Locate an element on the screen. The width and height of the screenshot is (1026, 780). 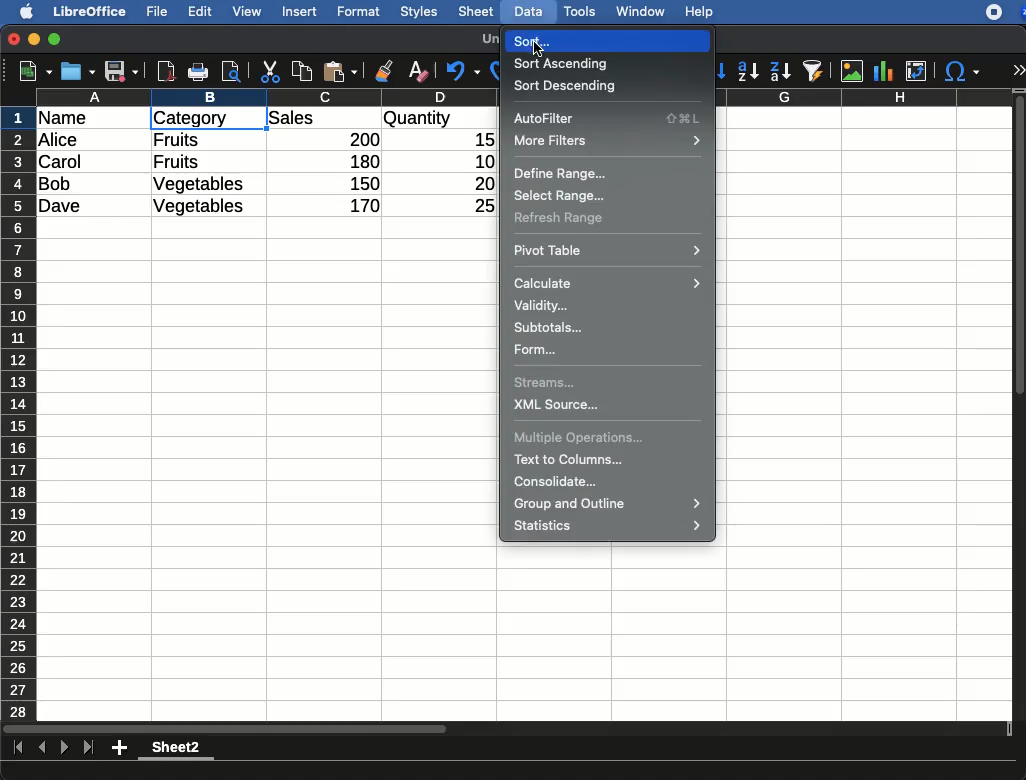
edit is located at coordinates (200, 11).